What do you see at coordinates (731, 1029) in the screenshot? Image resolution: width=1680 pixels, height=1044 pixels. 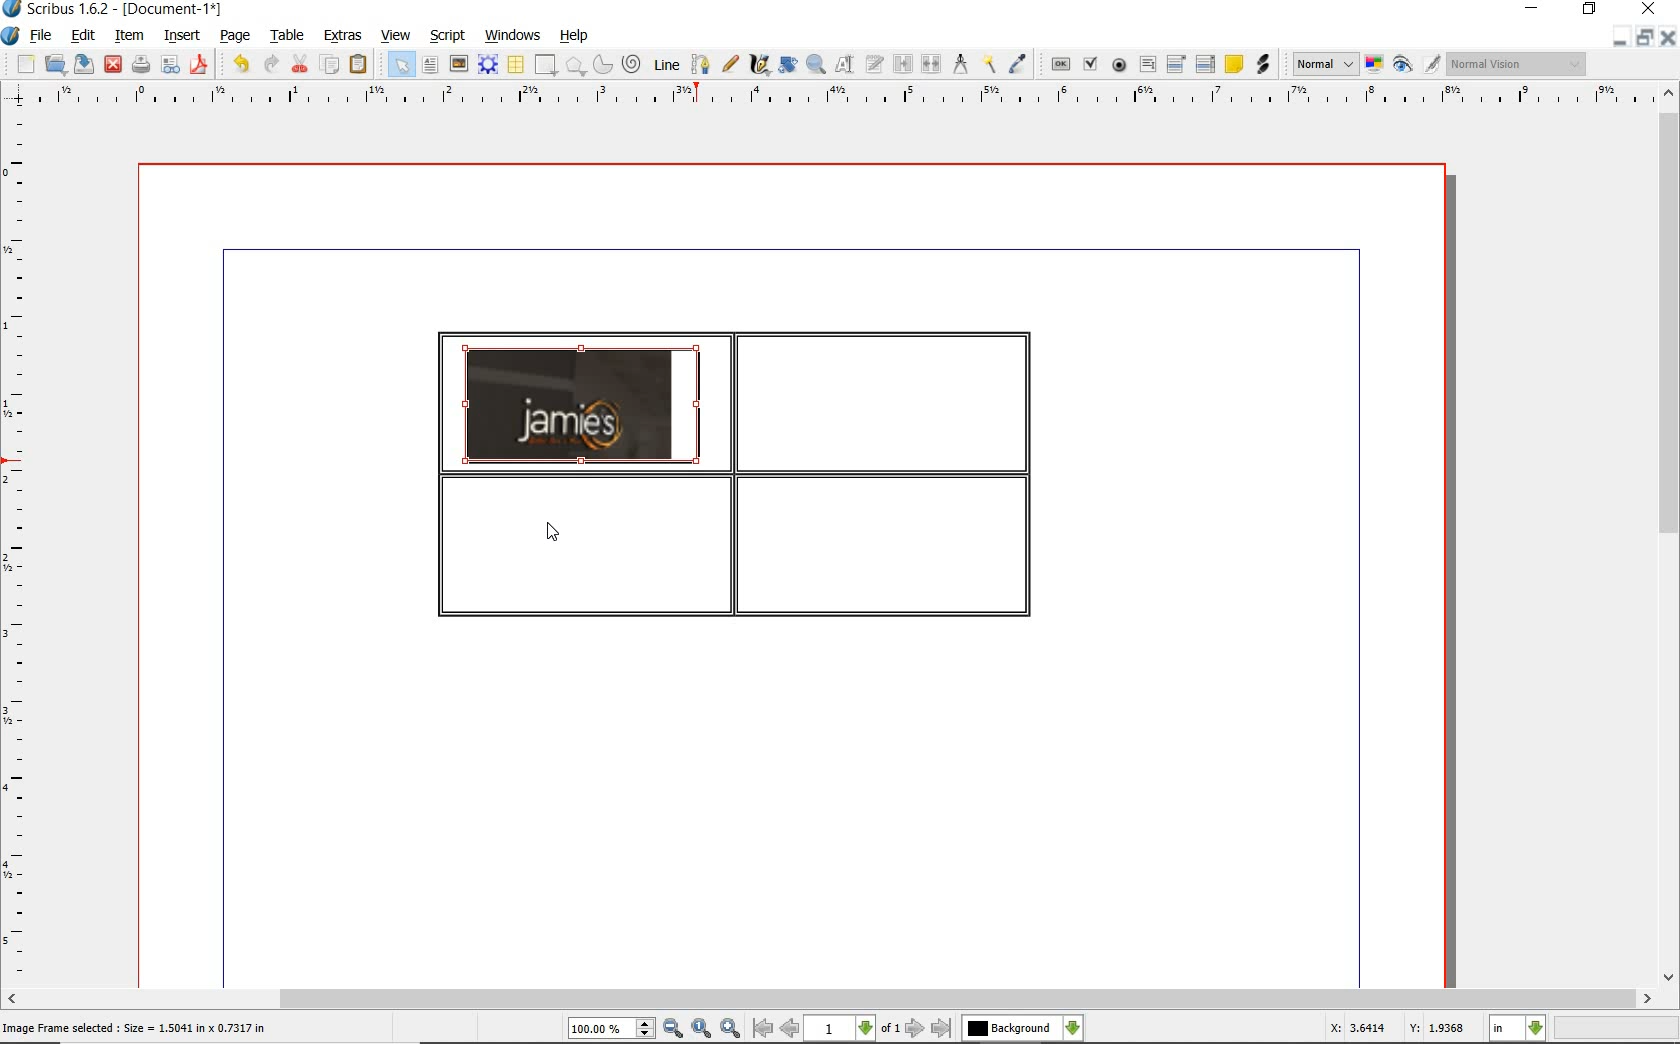 I see `zoom in` at bounding box center [731, 1029].